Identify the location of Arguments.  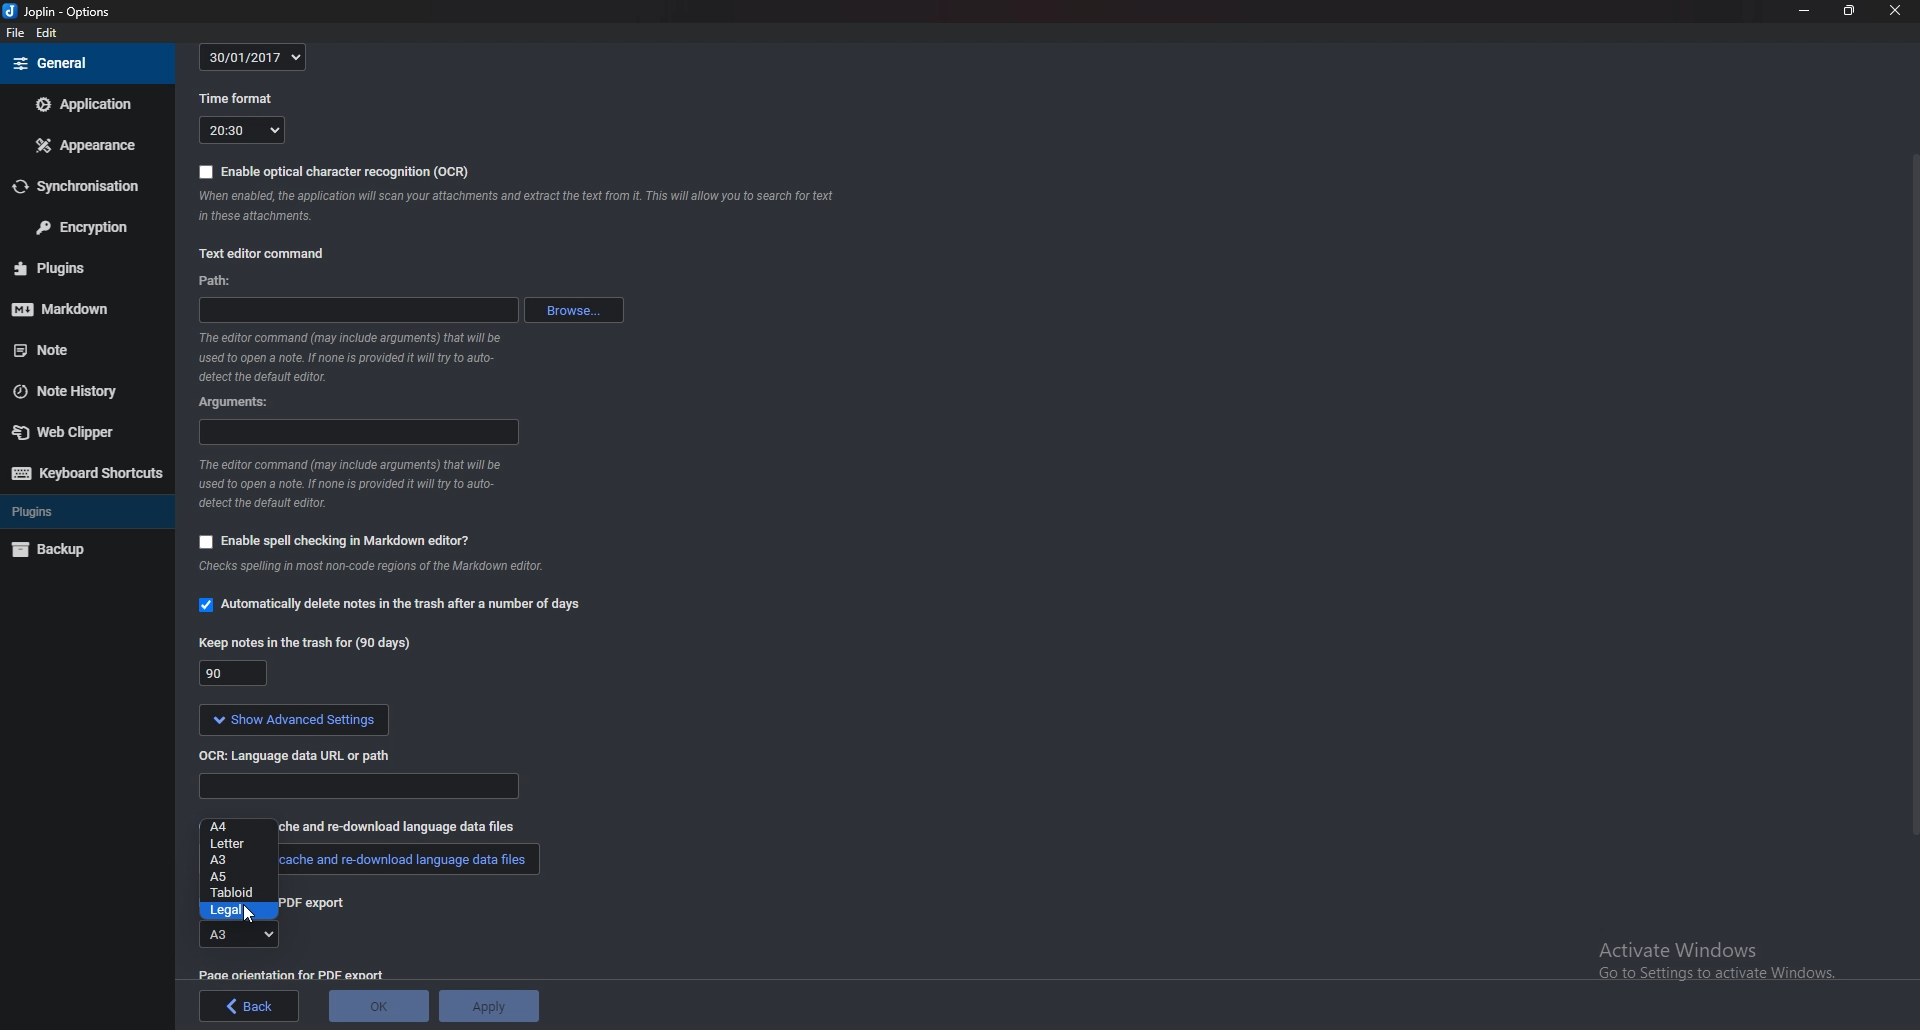
(360, 433).